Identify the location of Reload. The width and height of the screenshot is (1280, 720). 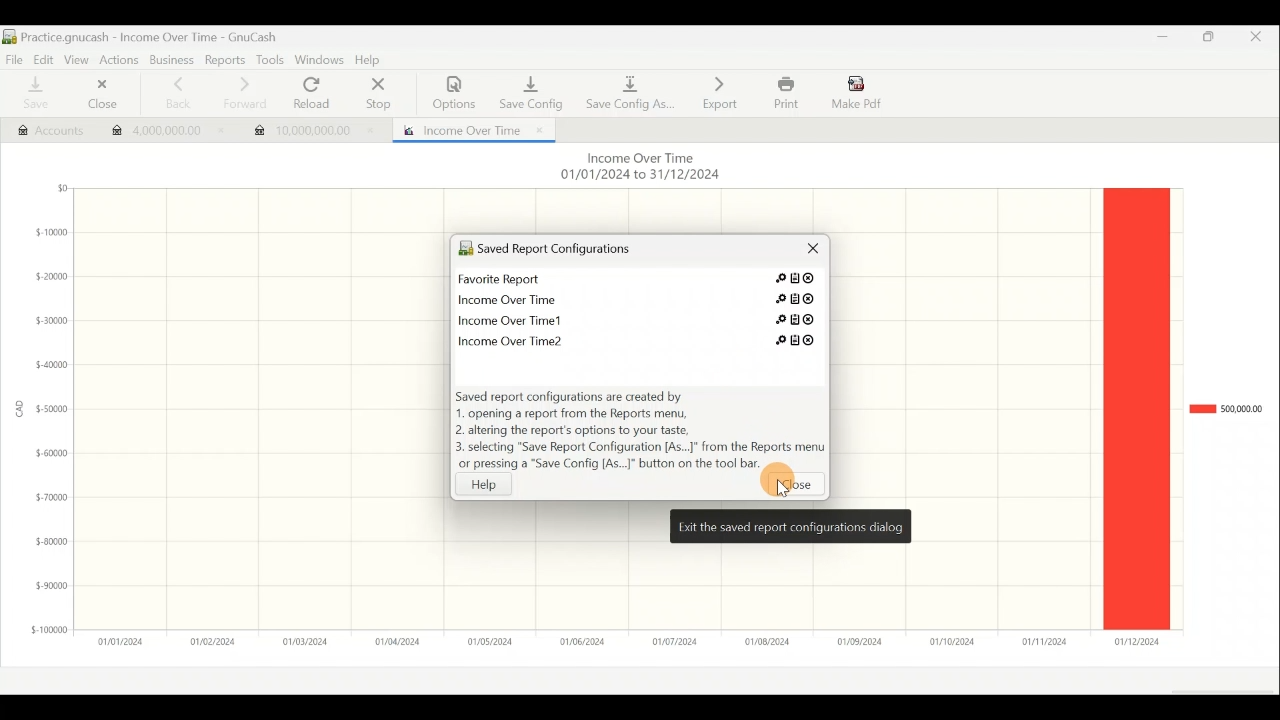
(316, 94).